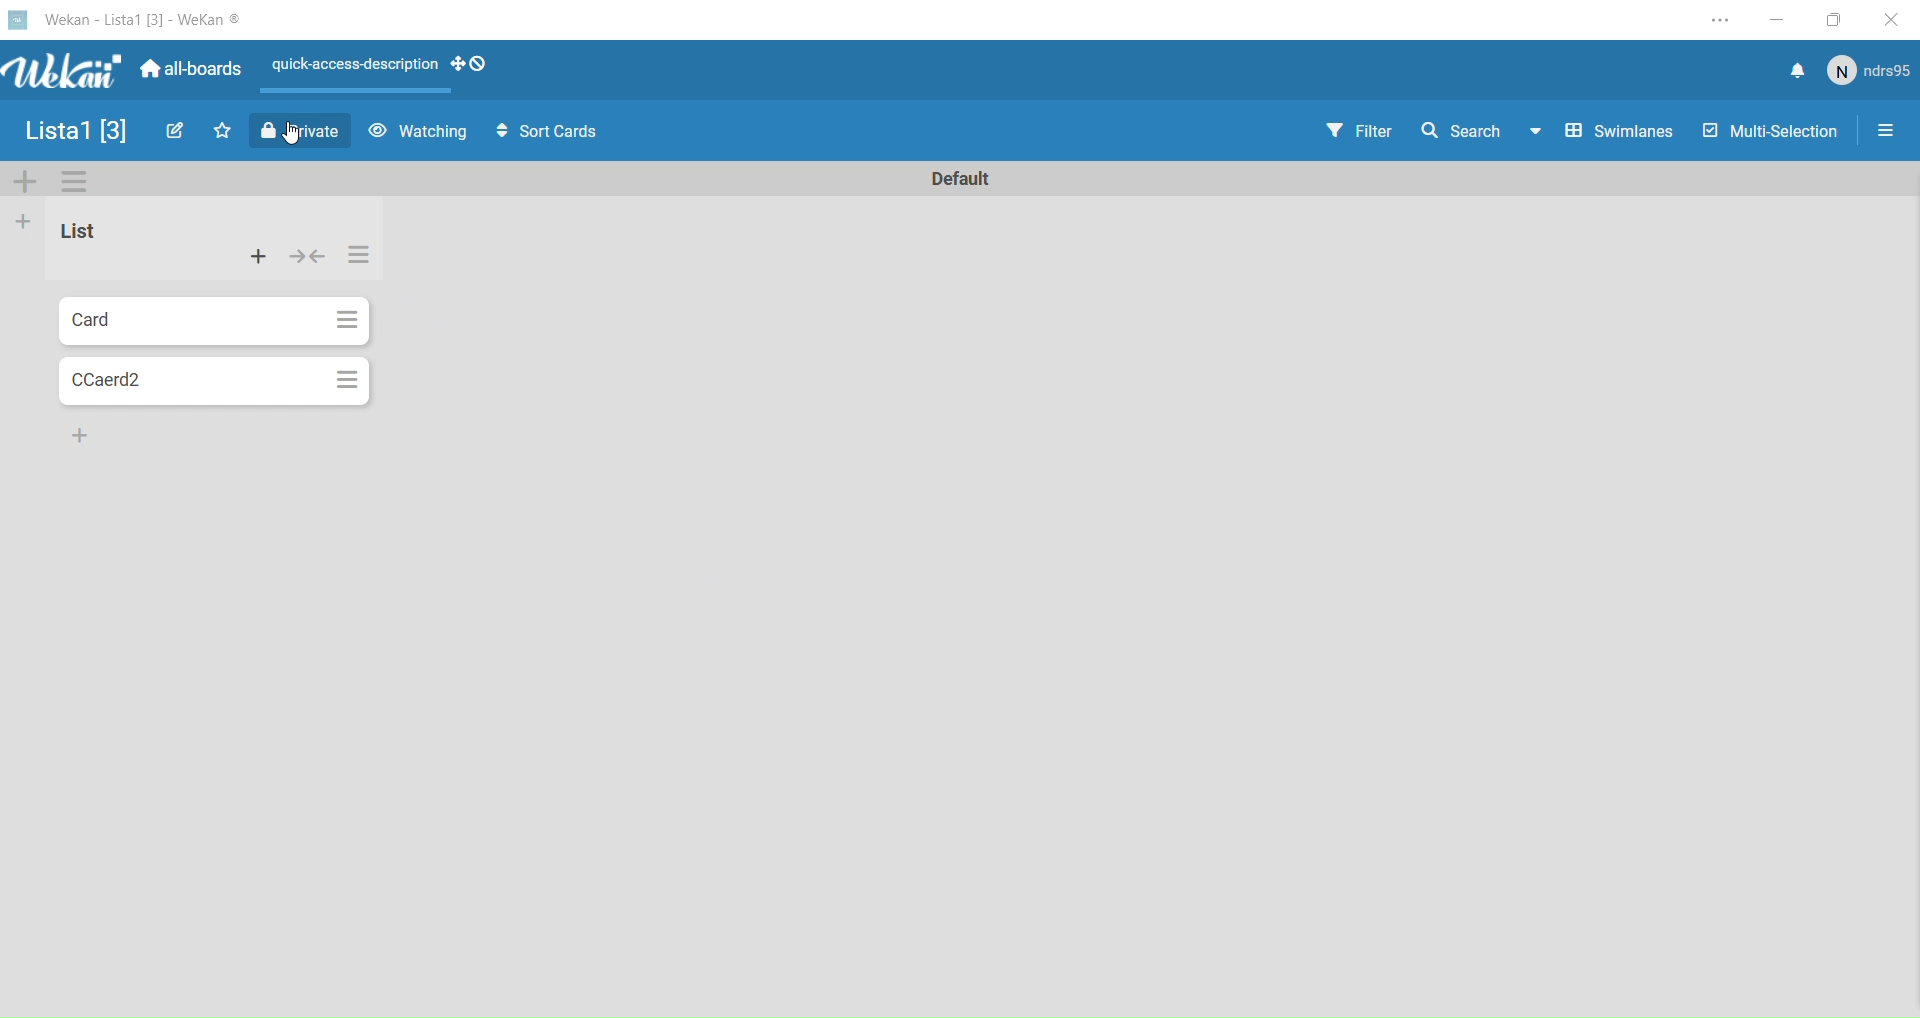 The height and width of the screenshot is (1018, 1920). I want to click on Notifications, so click(1796, 71).